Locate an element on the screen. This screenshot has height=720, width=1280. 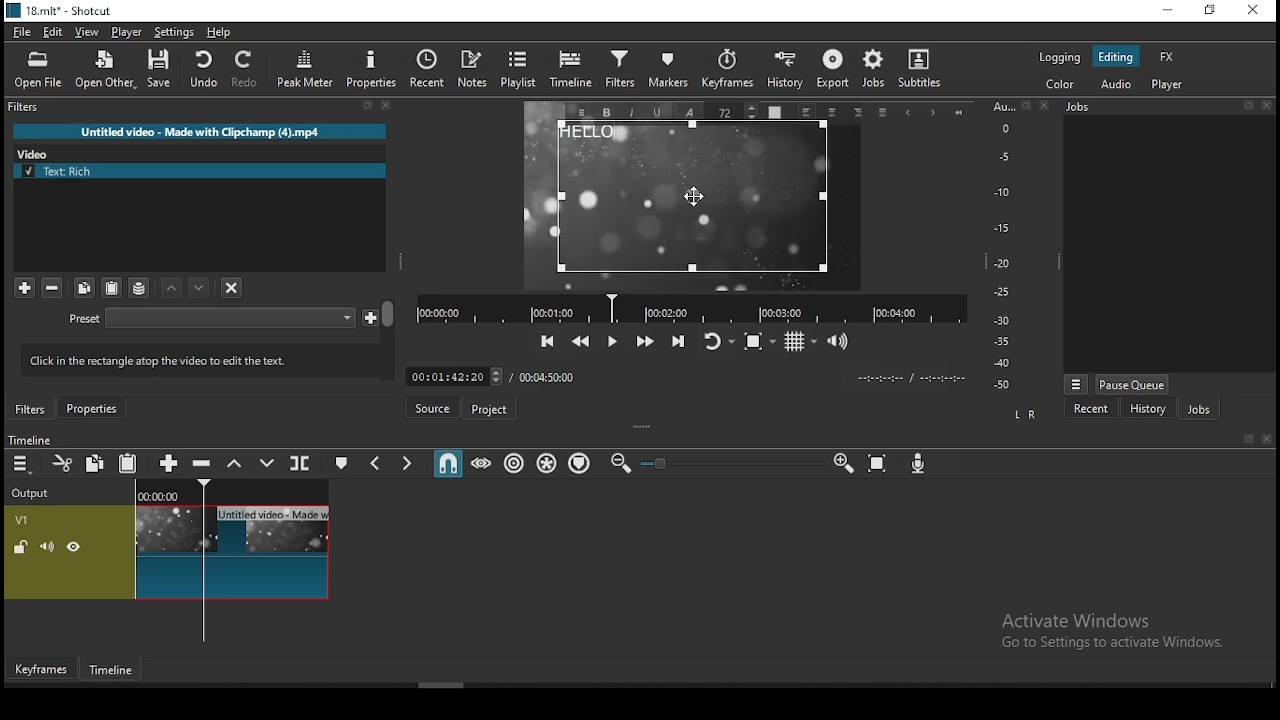
zoom timeline out is located at coordinates (620, 463).